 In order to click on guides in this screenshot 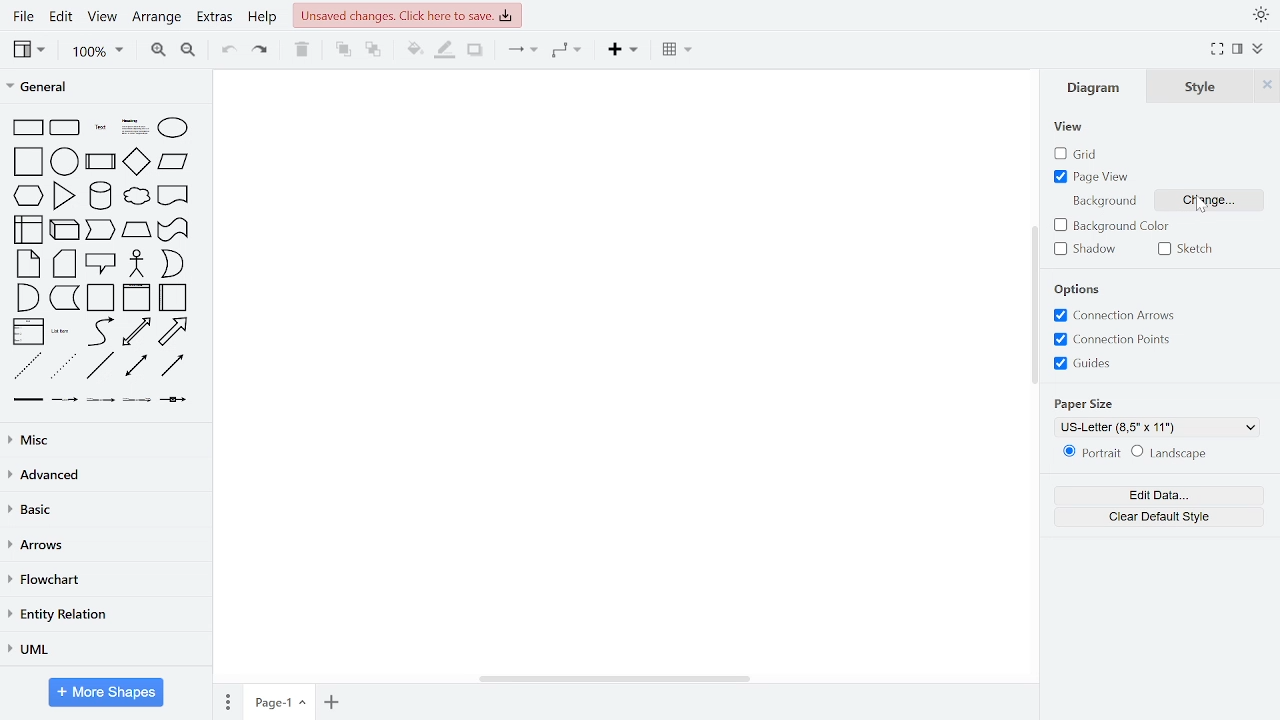, I will do `click(1084, 364)`.